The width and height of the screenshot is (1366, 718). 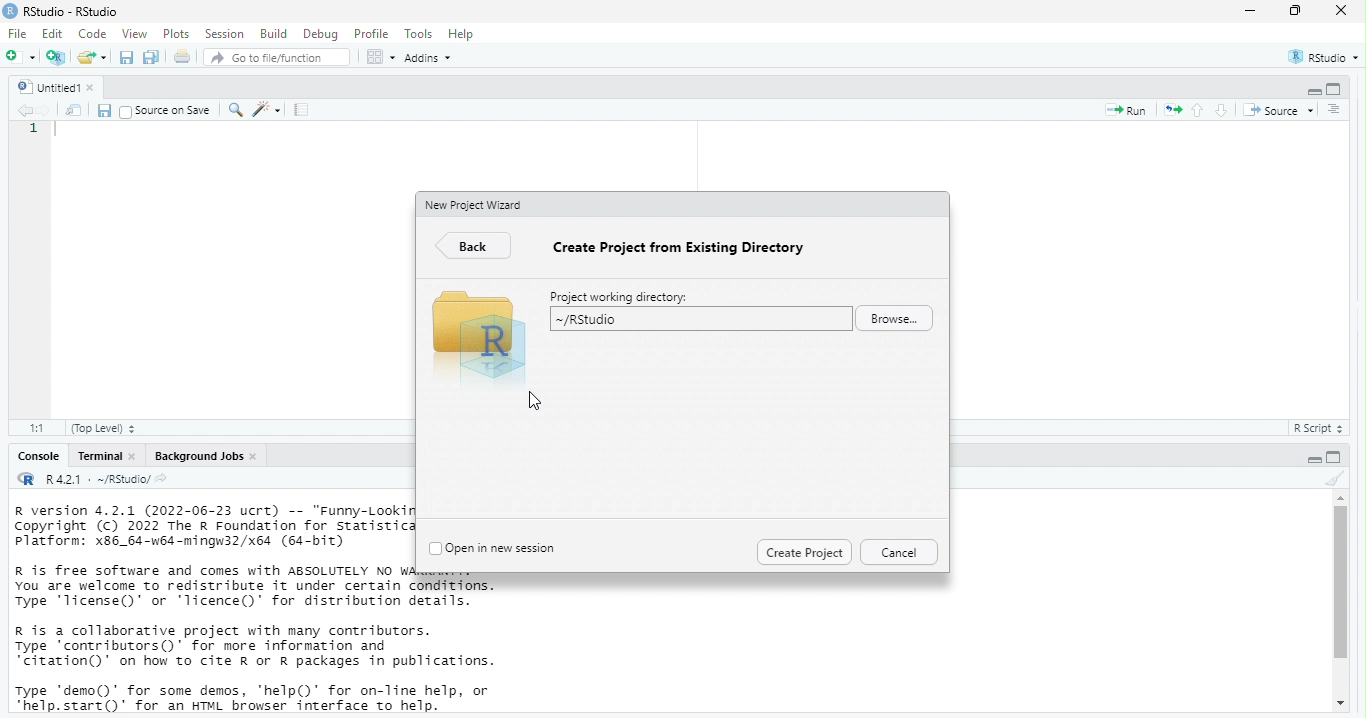 What do you see at coordinates (419, 34) in the screenshot?
I see `tools` at bounding box center [419, 34].